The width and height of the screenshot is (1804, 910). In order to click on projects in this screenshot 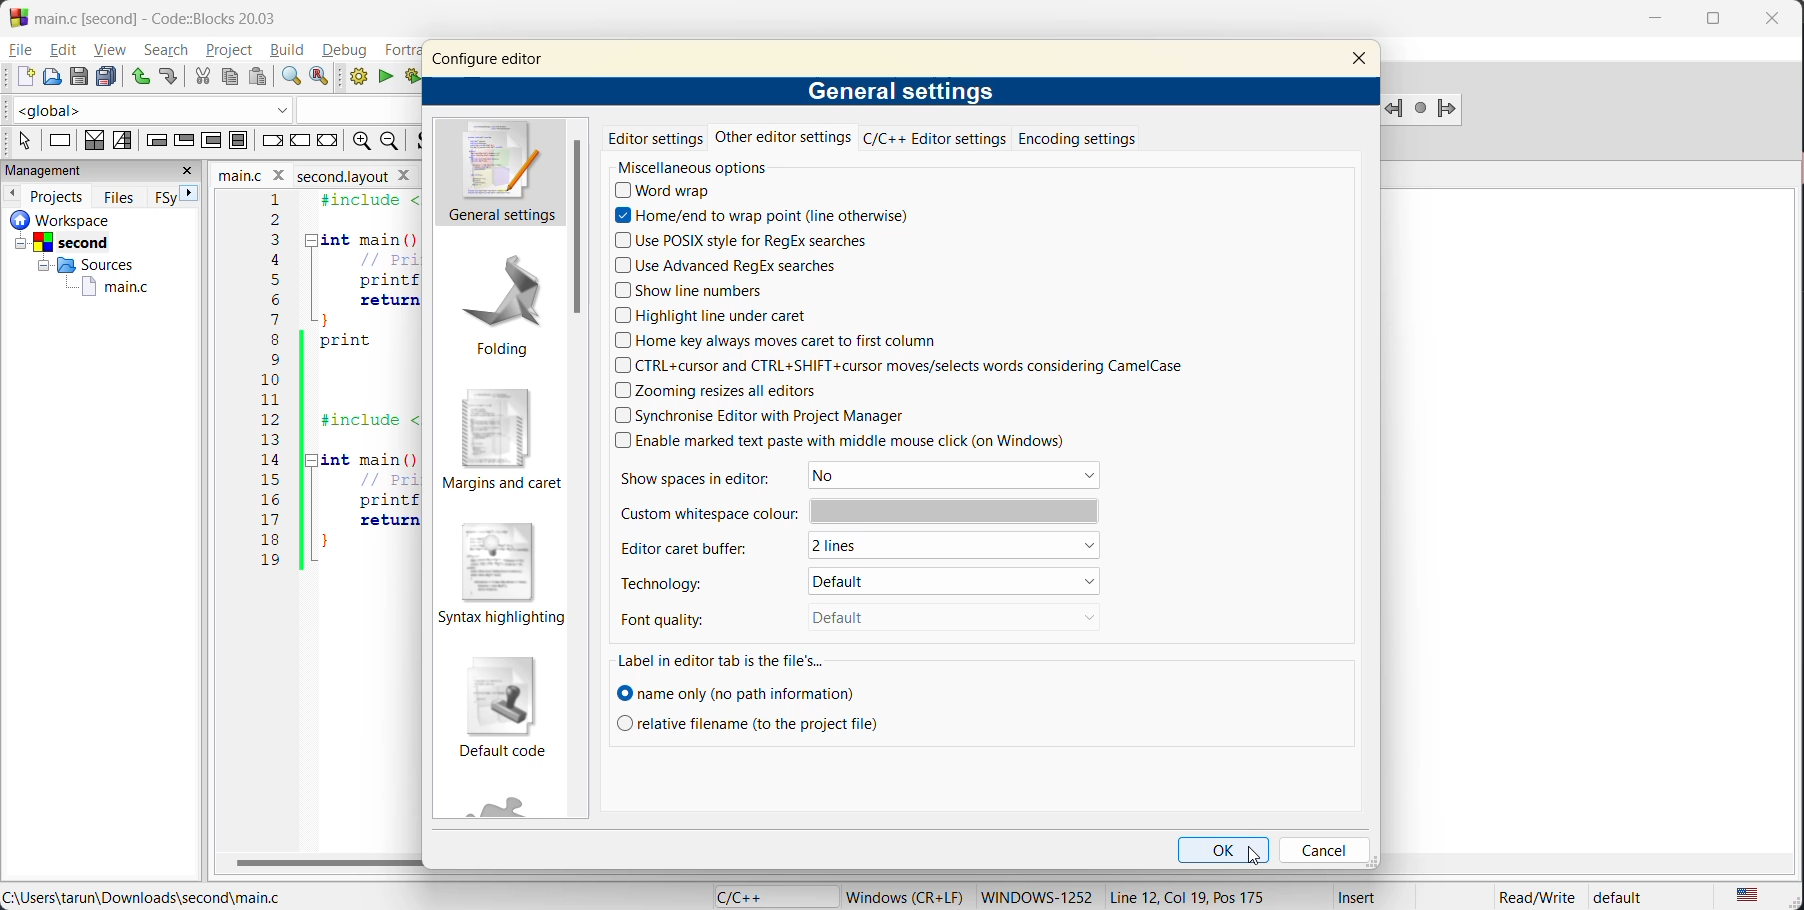, I will do `click(58, 196)`.